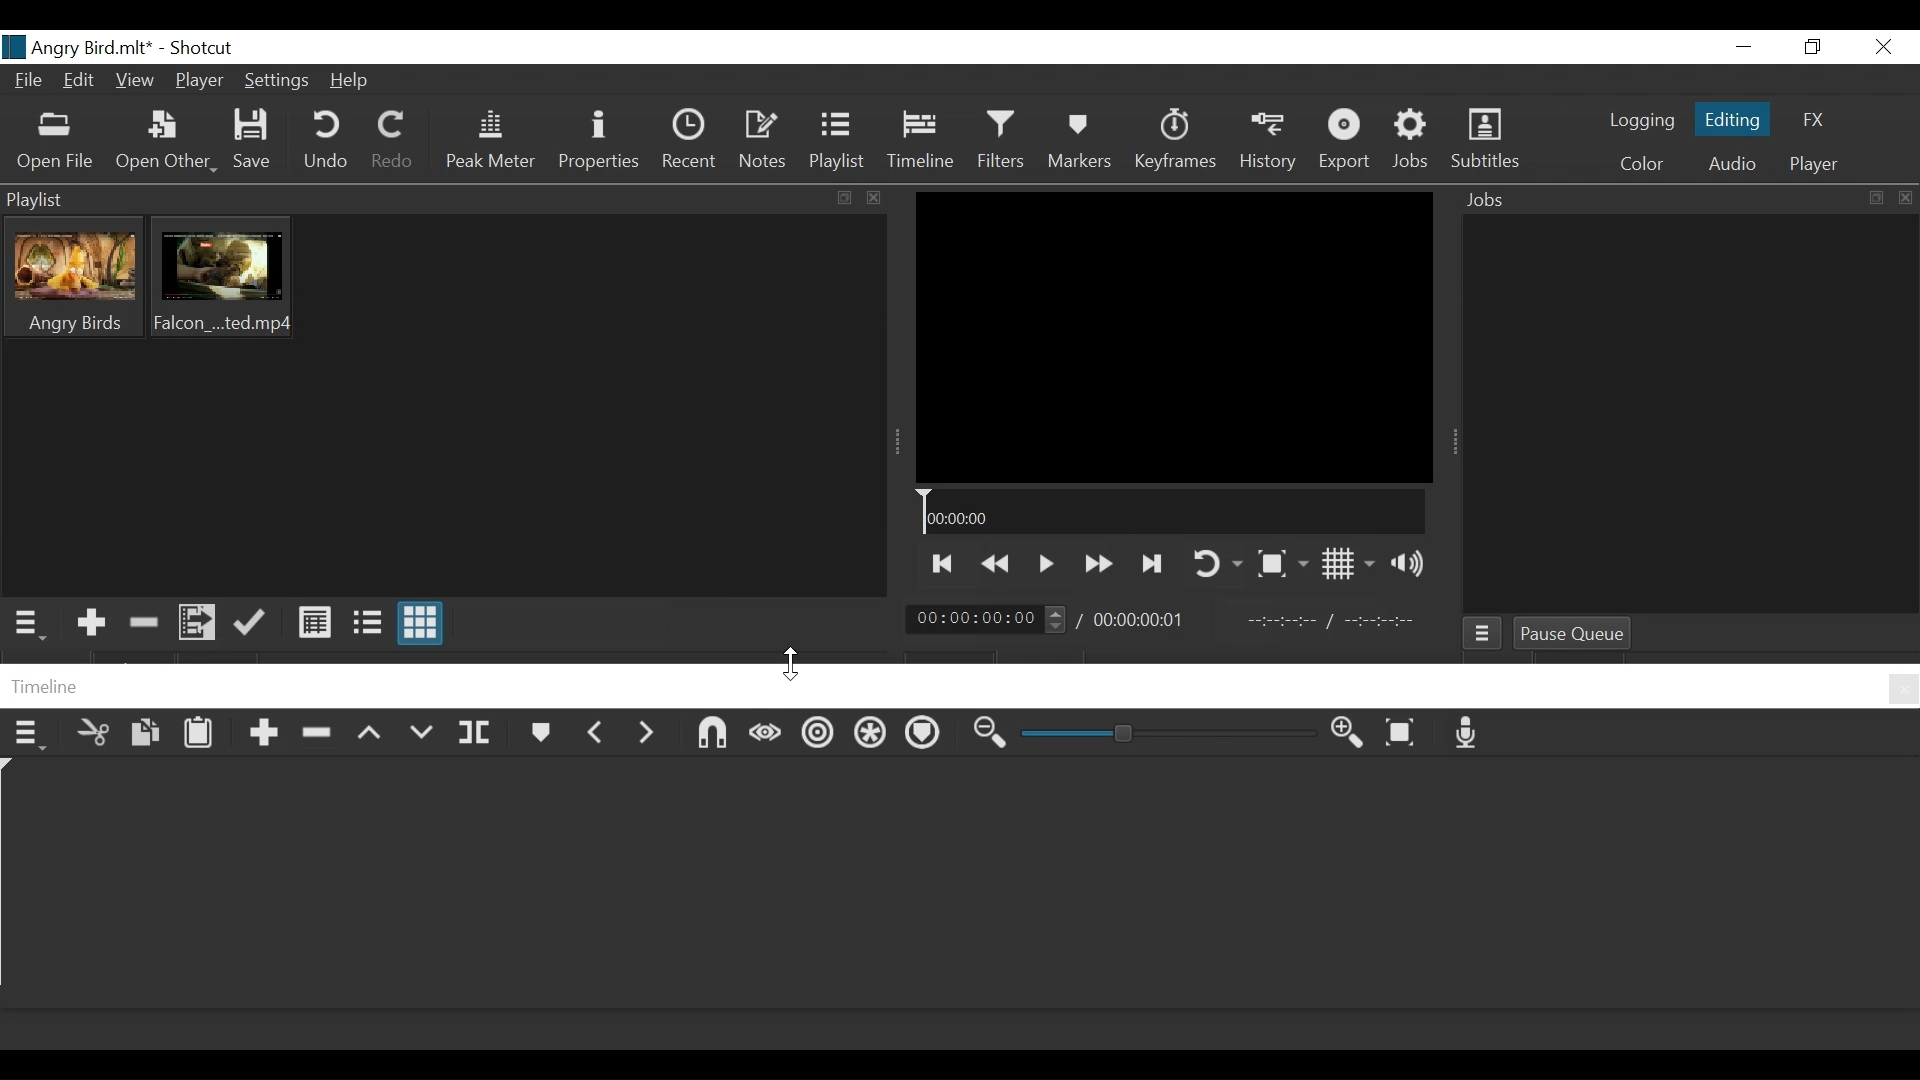  Describe the element at coordinates (994, 562) in the screenshot. I see `Play backward quickly` at that location.